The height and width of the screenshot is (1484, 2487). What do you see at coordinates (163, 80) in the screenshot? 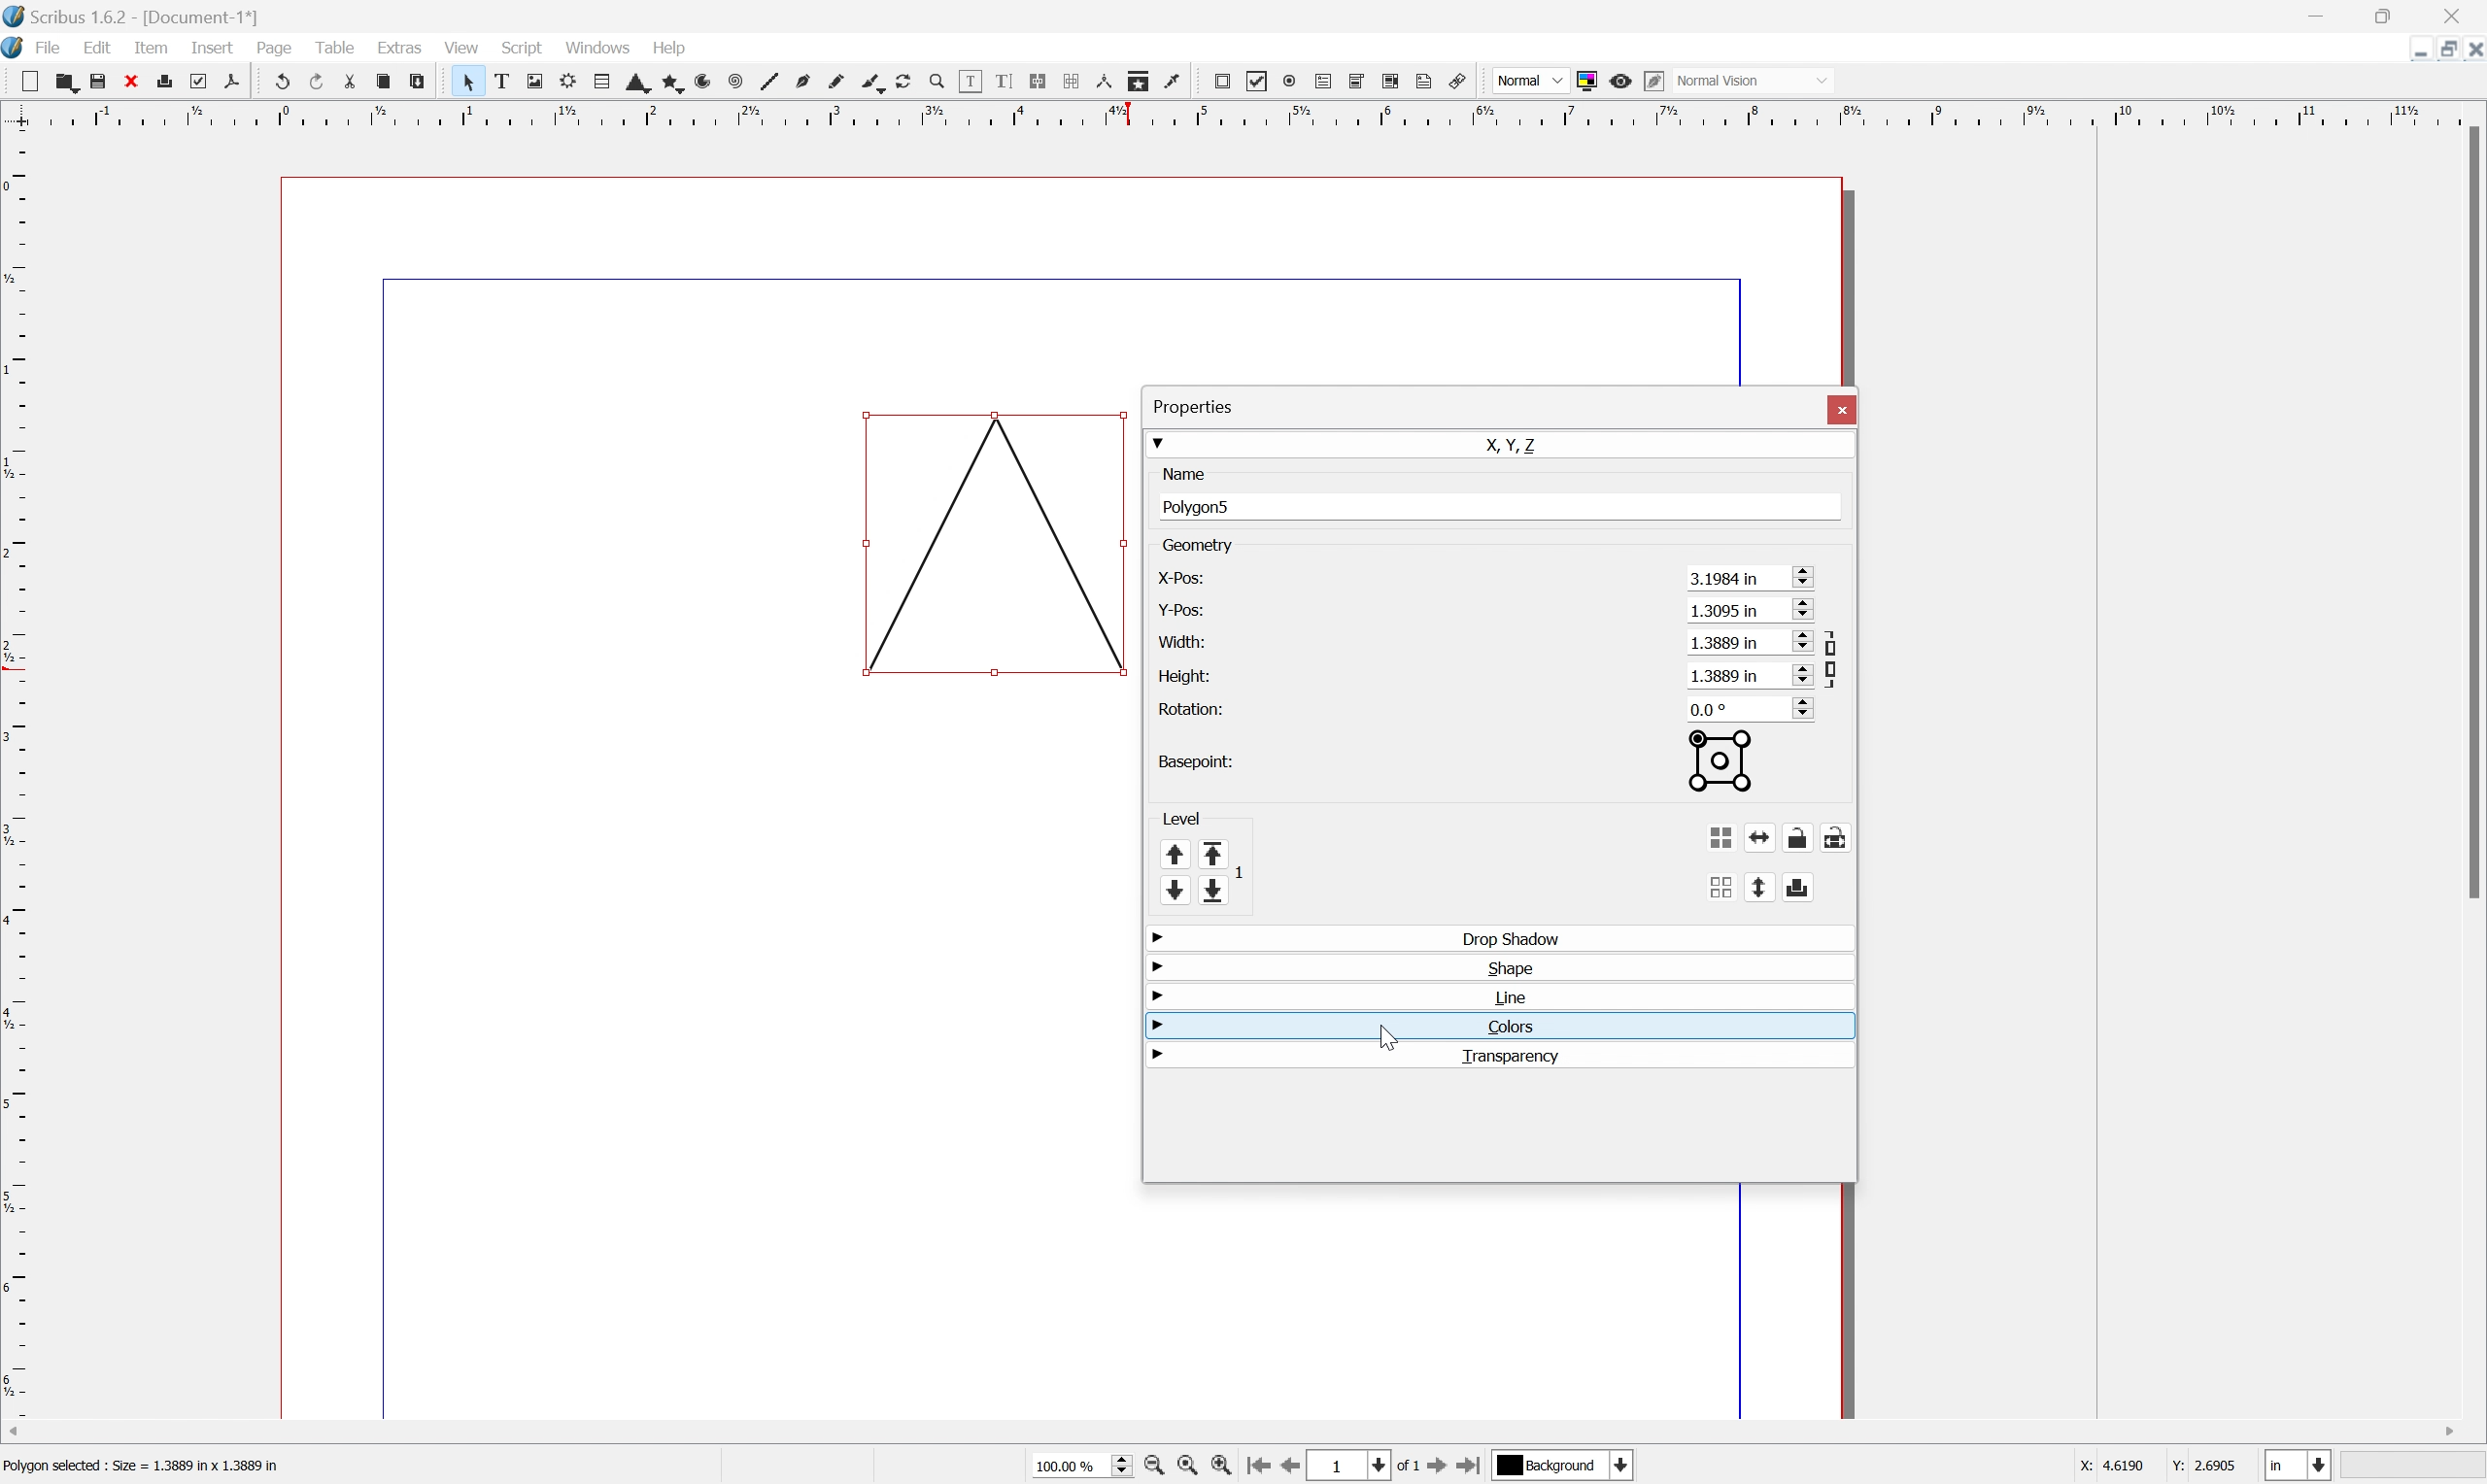
I see `Print` at bounding box center [163, 80].